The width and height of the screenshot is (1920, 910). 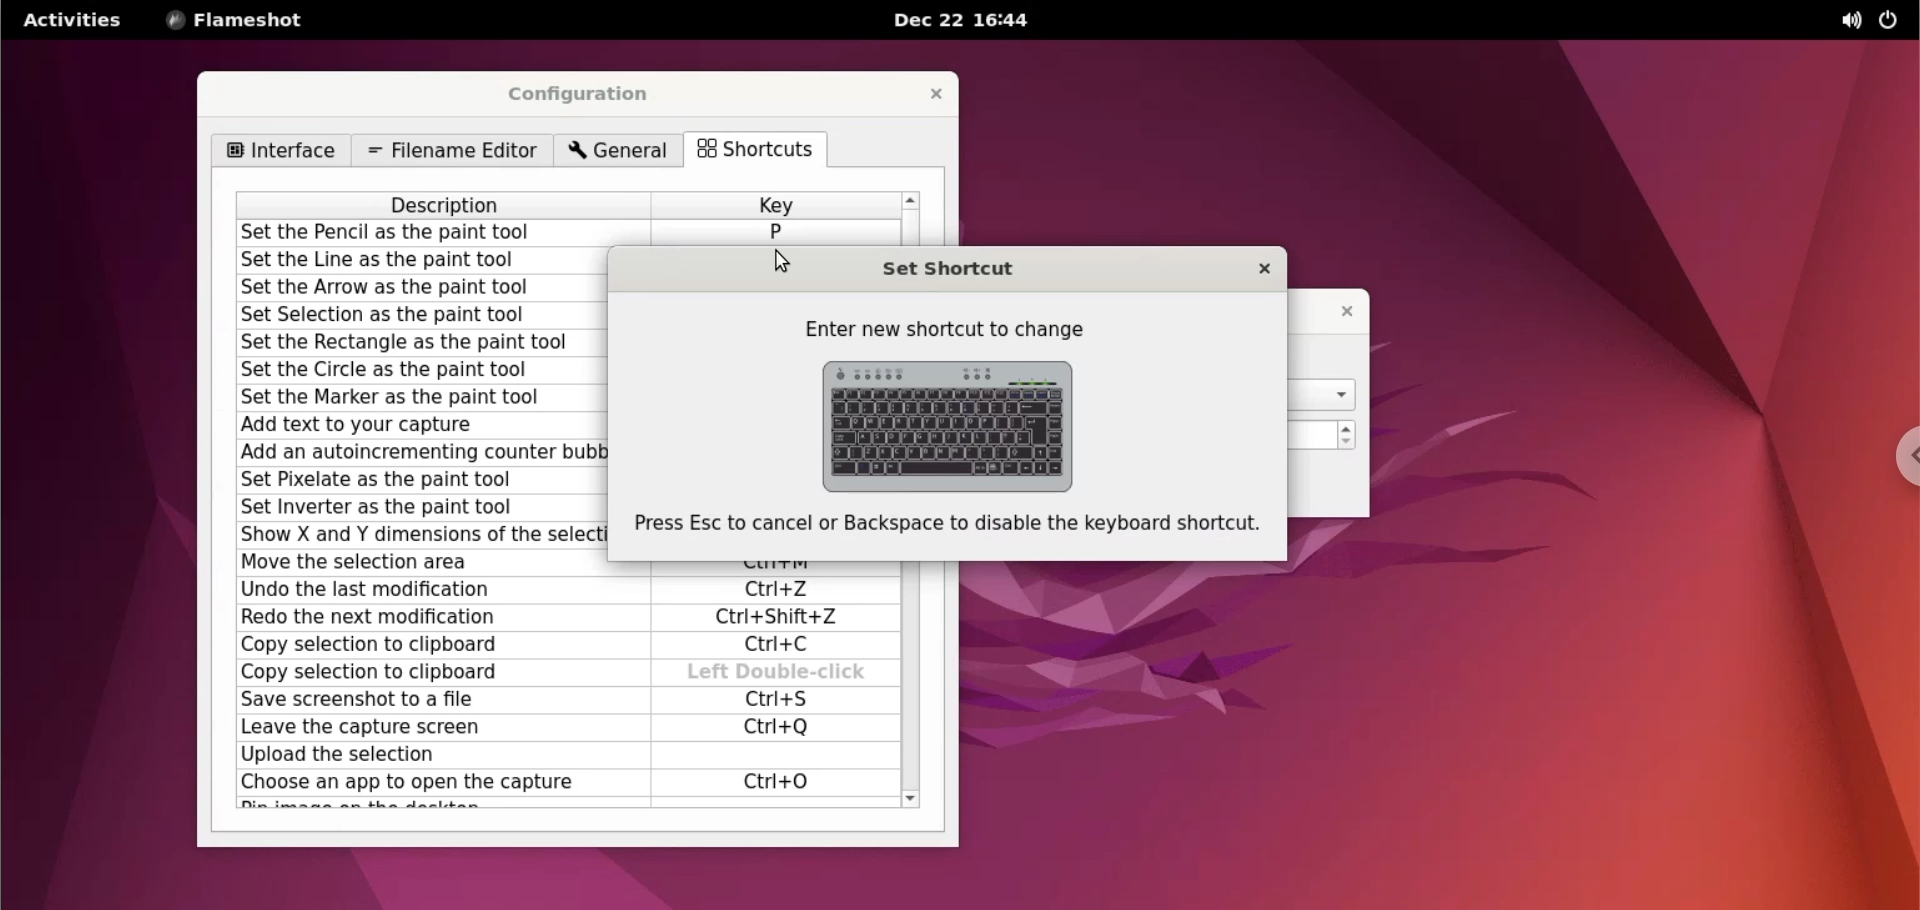 What do you see at coordinates (1895, 456) in the screenshot?
I see `chrome options` at bounding box center [1895, 456].